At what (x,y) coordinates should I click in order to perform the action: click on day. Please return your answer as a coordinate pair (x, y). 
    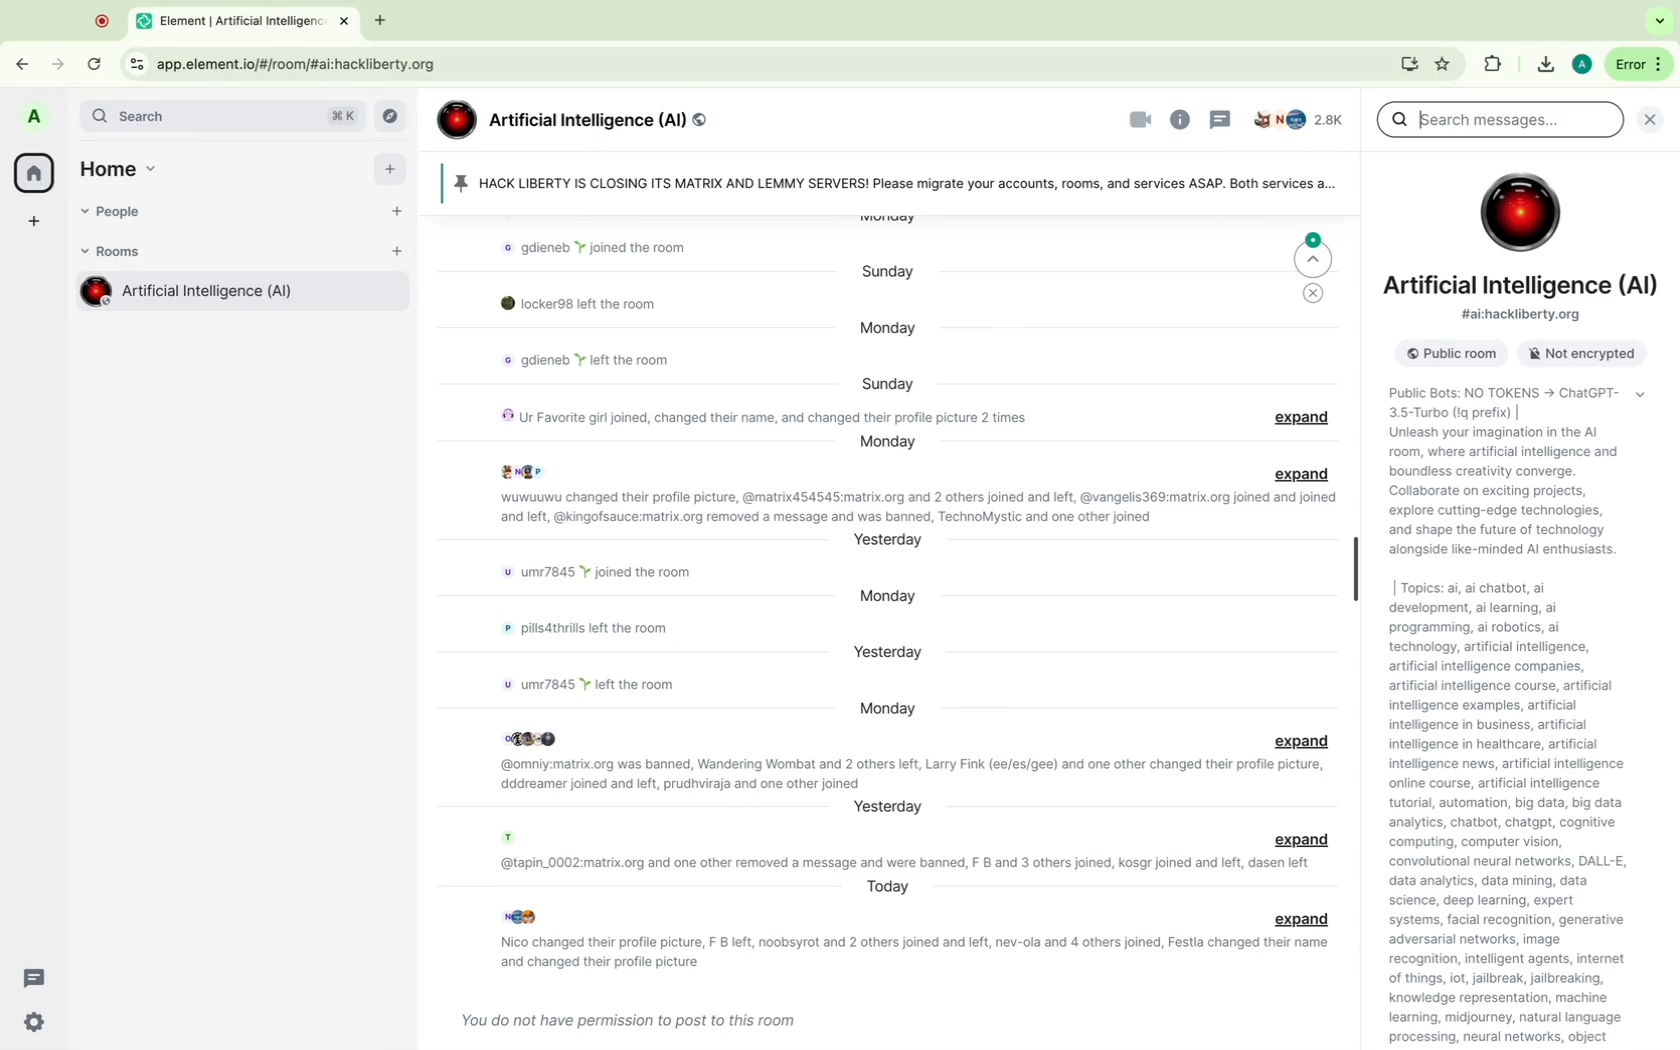
    Looking at the image, I should click on (889, 708).